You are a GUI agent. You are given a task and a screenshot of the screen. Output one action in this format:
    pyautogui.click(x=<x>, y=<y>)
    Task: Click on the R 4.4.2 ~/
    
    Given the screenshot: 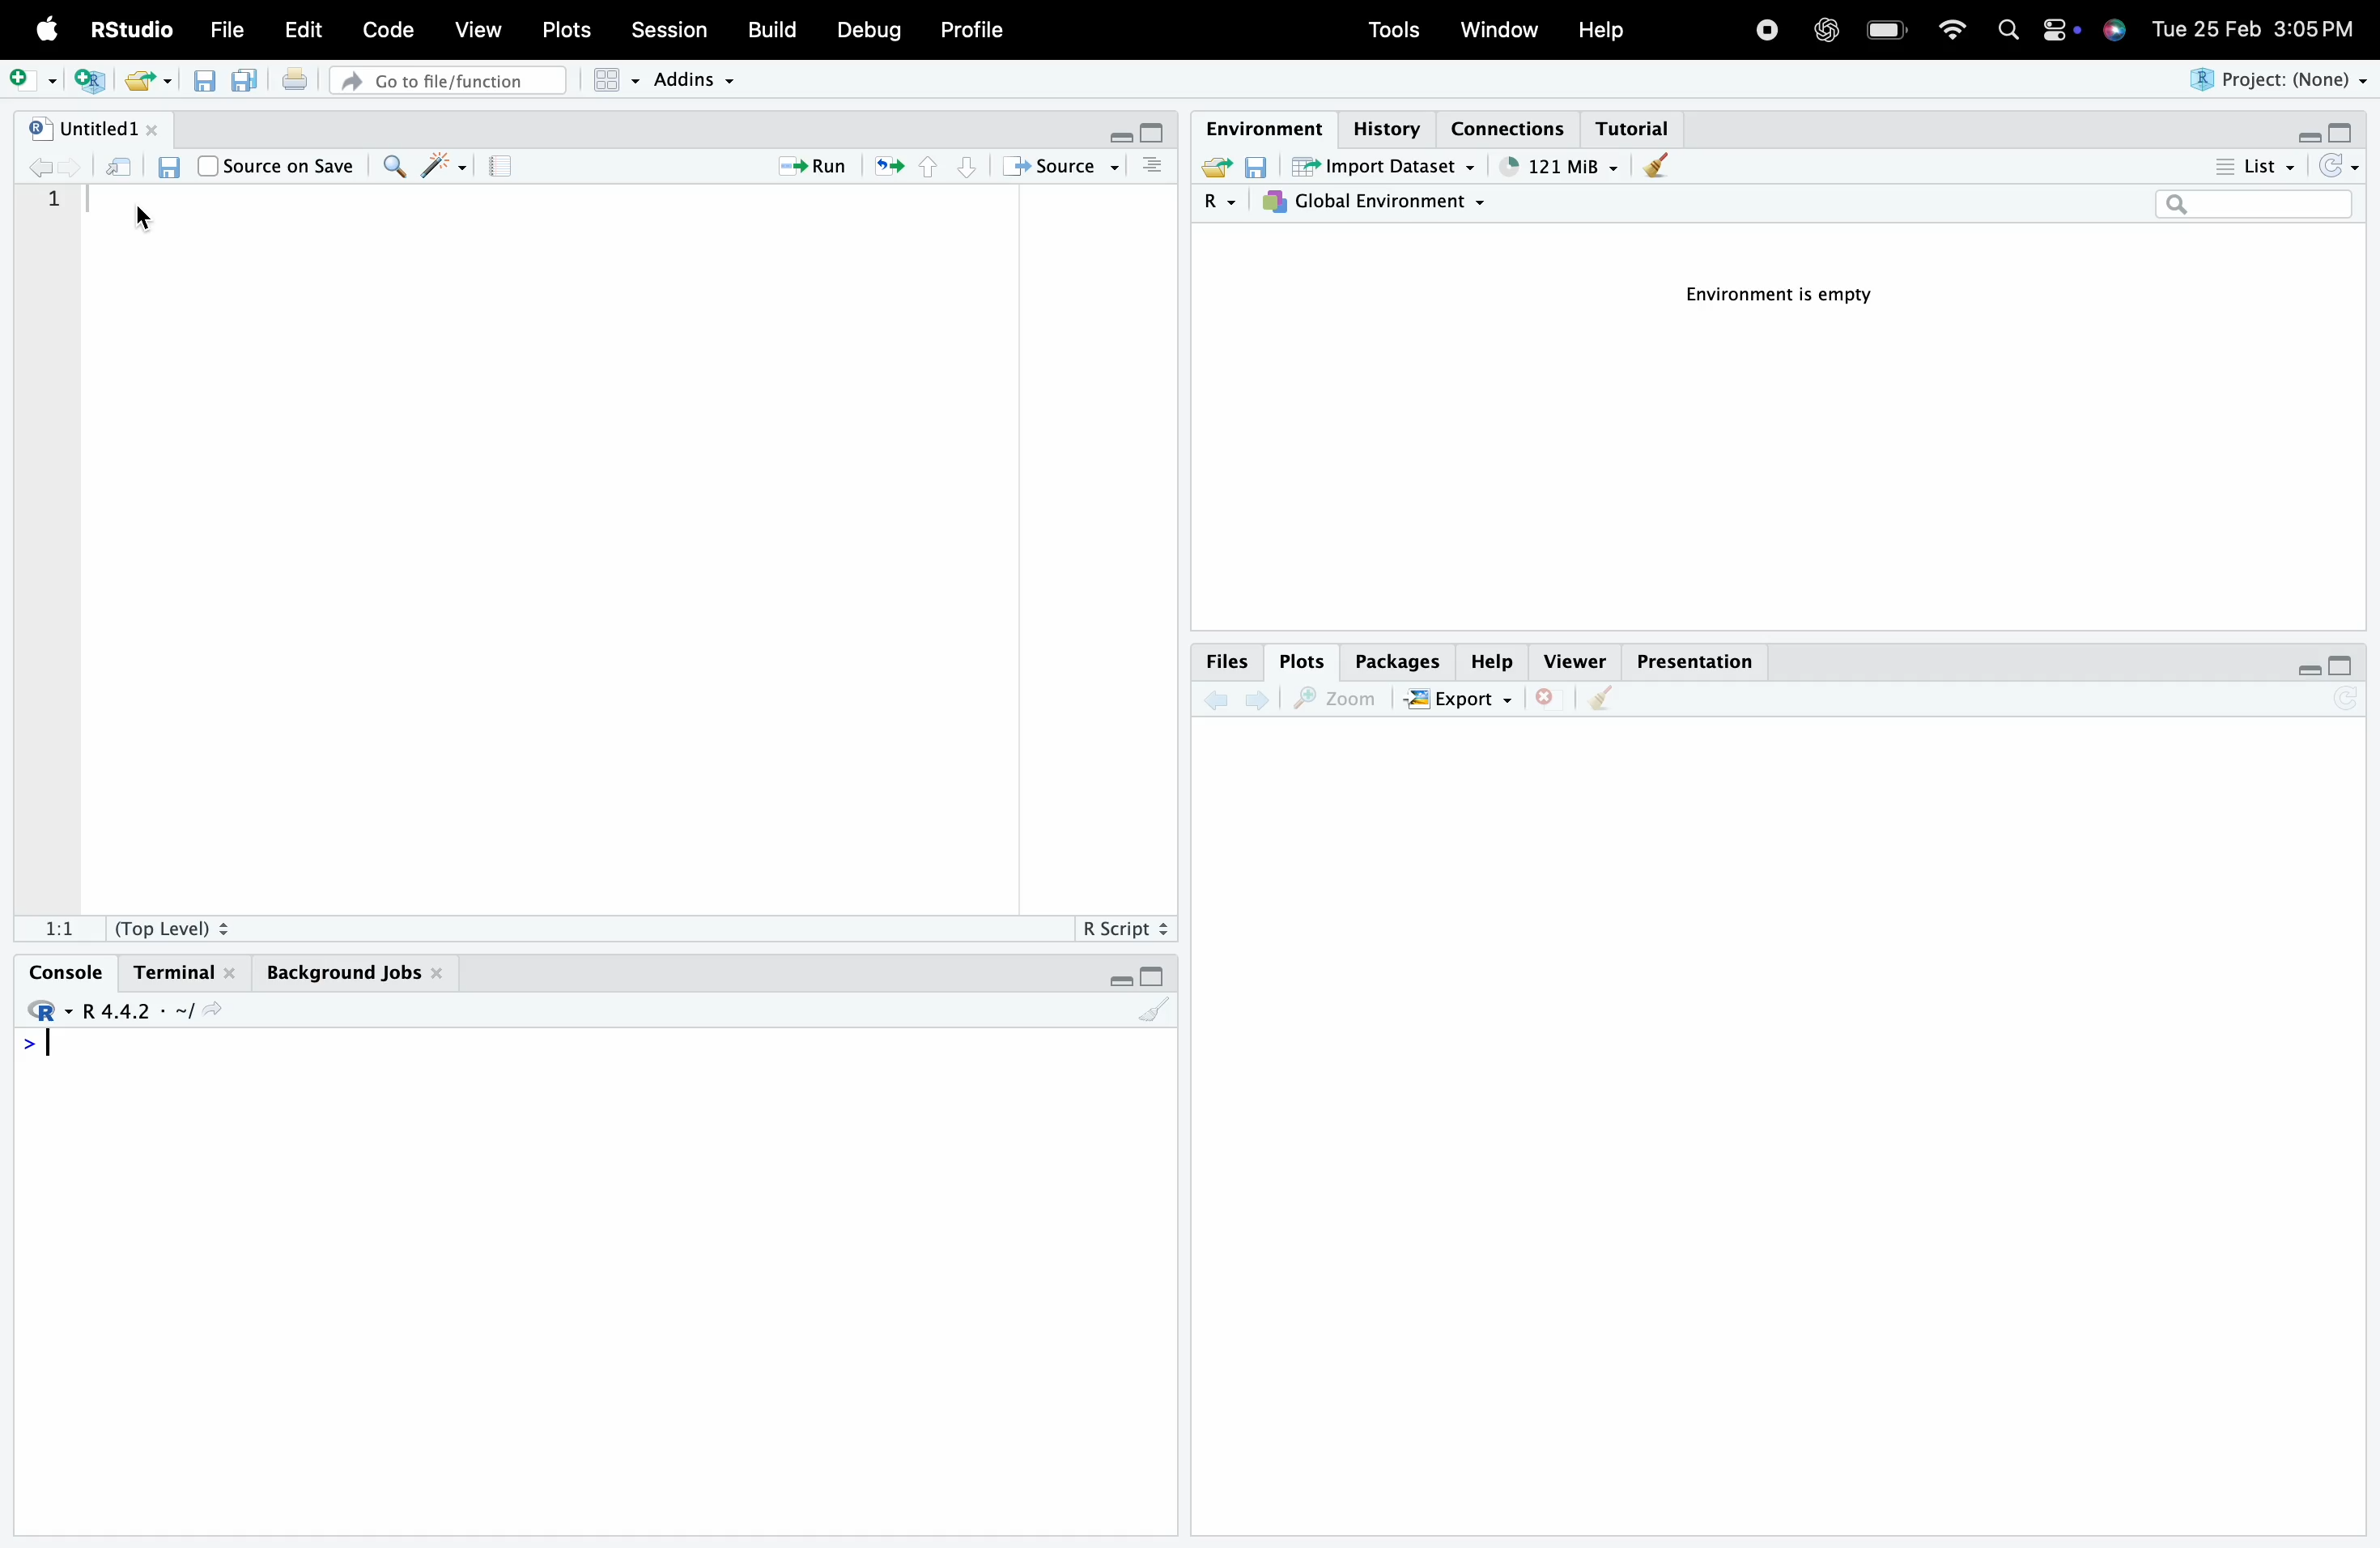 What is the action you would take?
    pyautogui.click(x=140, y=1009)
    